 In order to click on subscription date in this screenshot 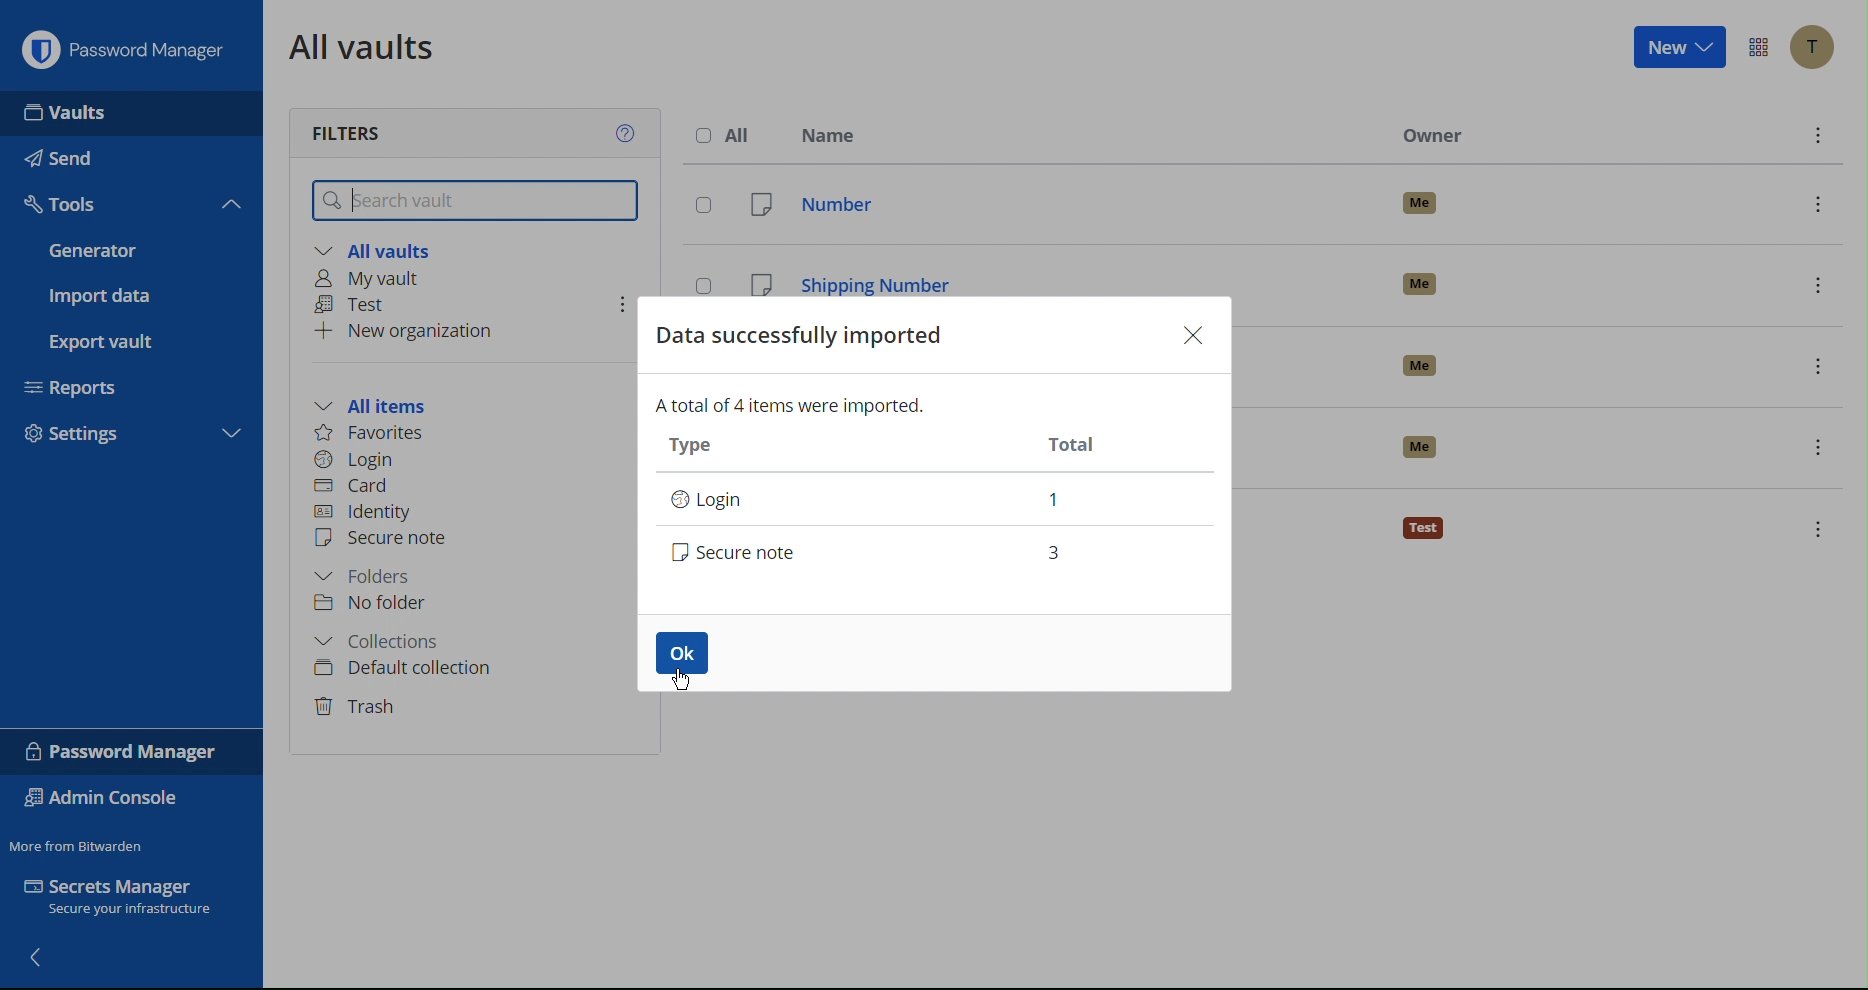, I will do `click(1302, 366)`.